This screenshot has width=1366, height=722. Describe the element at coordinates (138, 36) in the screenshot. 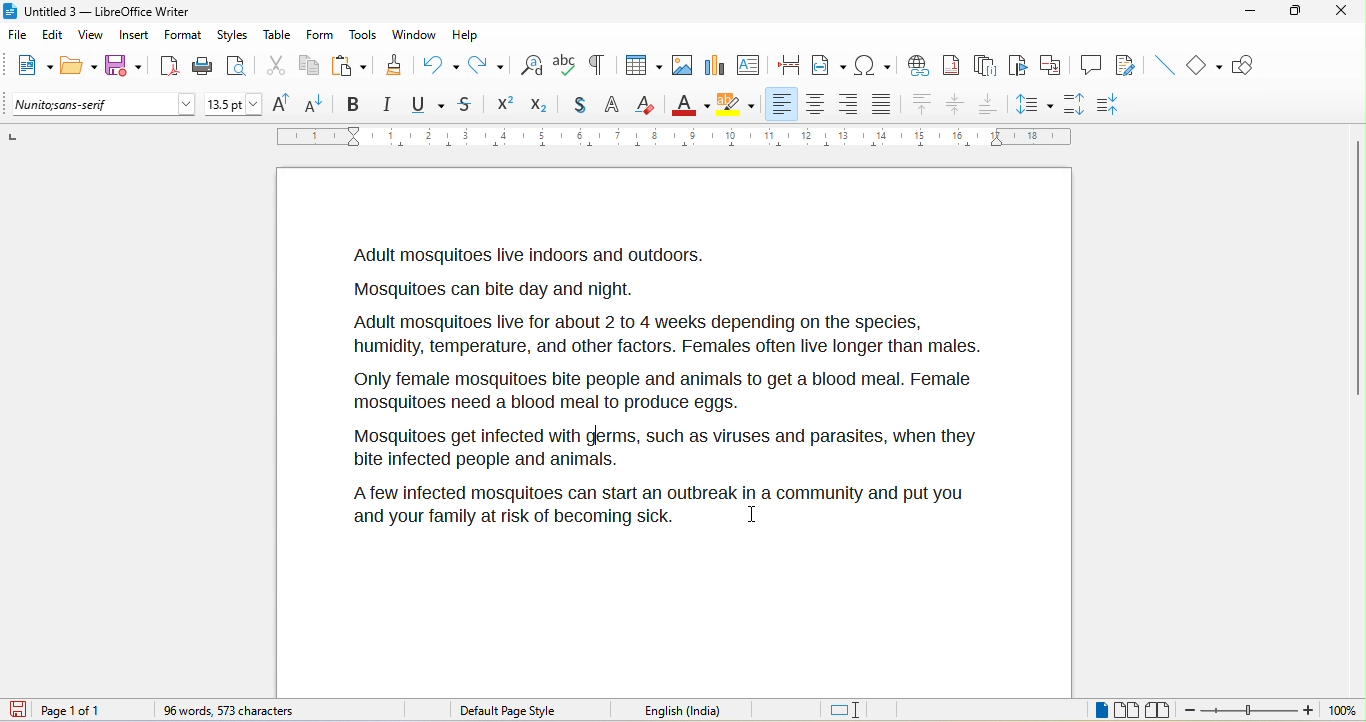

I see `insert` at that location.